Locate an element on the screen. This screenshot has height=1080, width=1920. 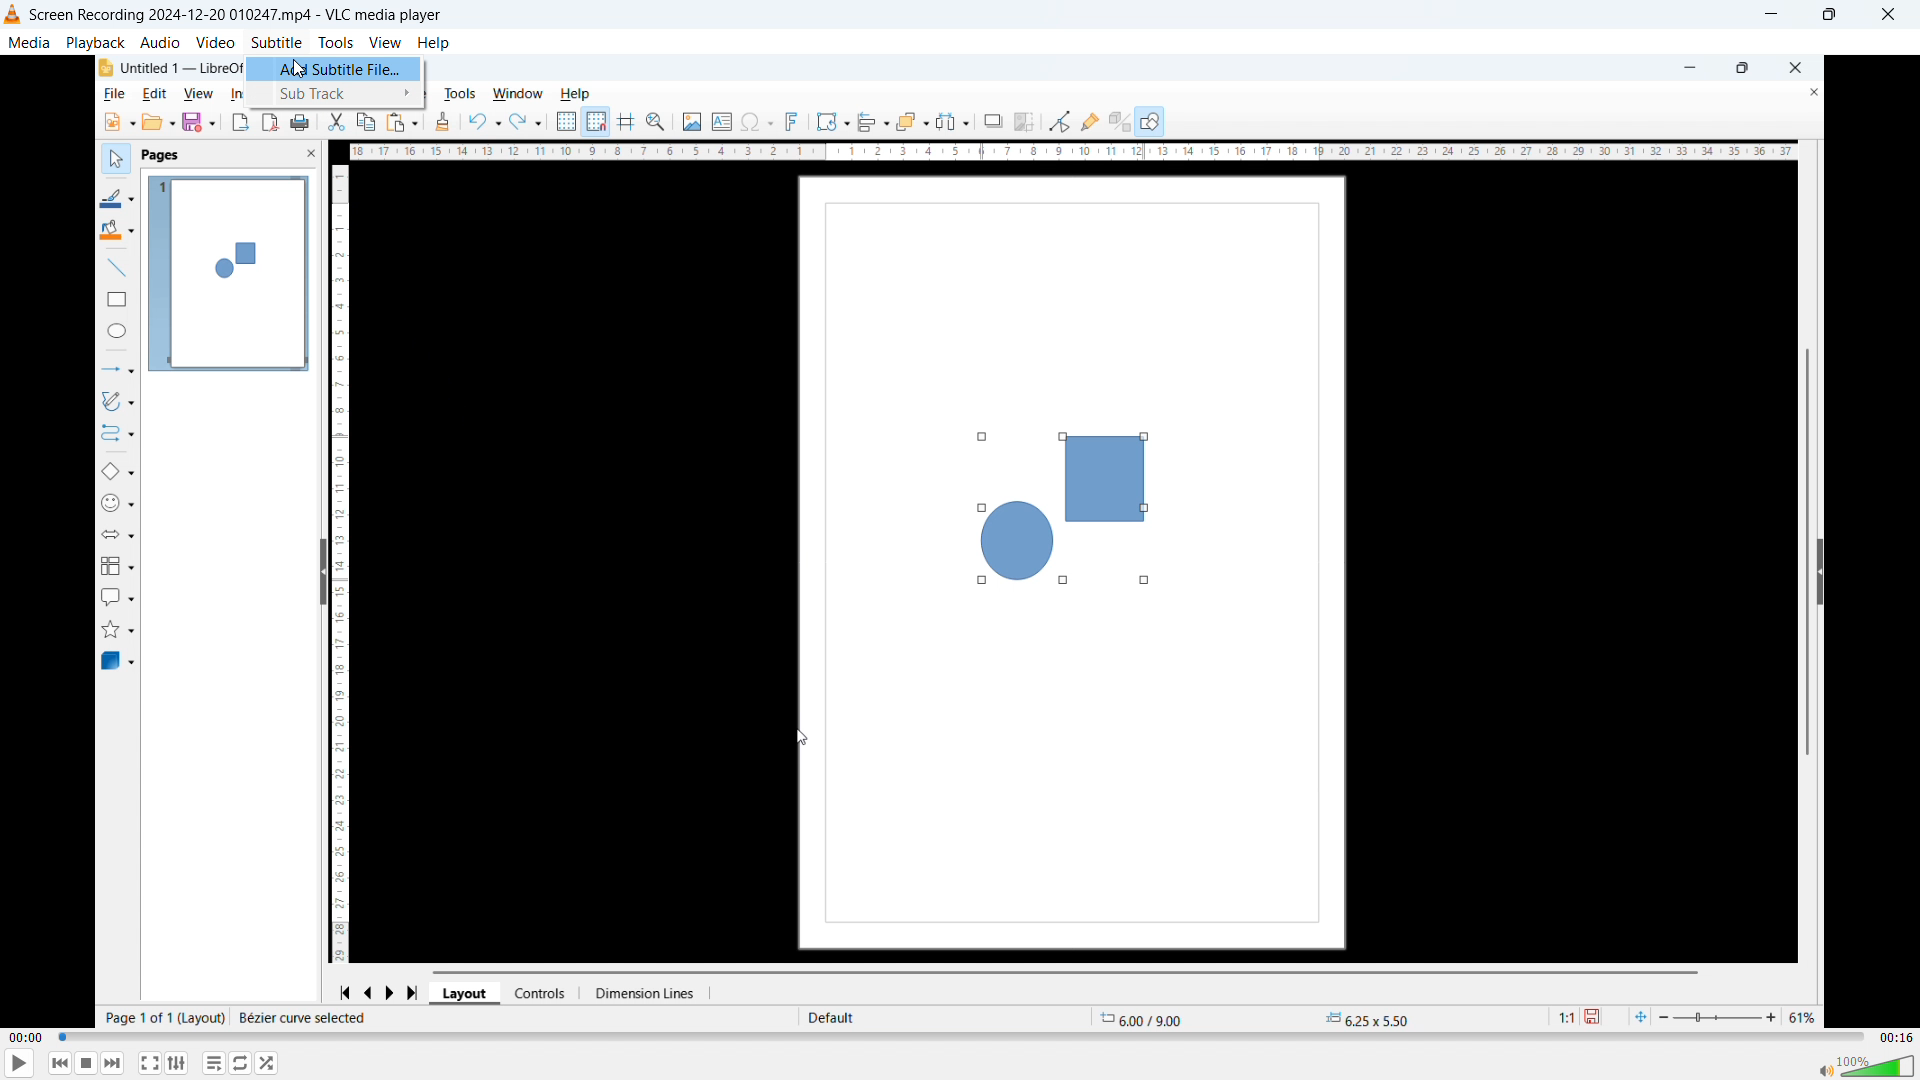
select at least three object to distribute is located at coordinates (956, 122).